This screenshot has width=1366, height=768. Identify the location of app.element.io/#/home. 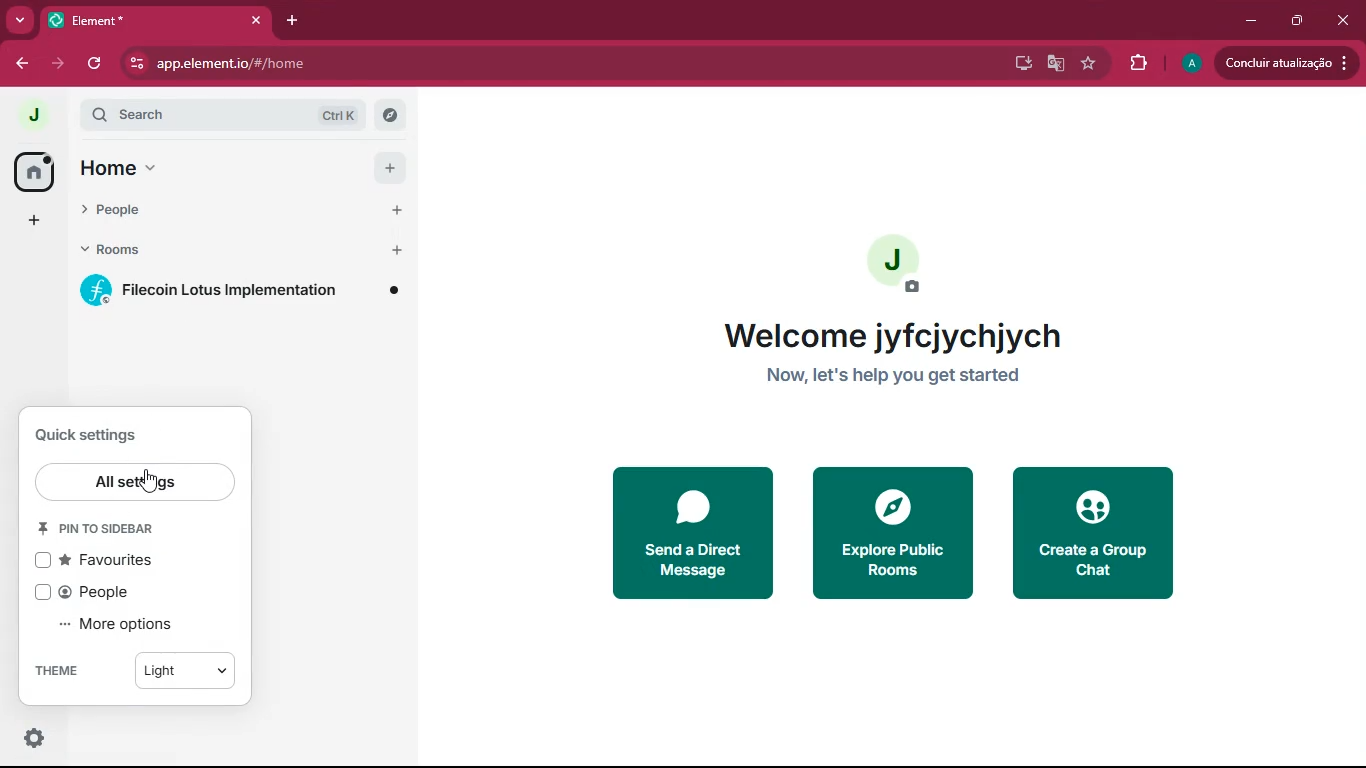
(289, 63).